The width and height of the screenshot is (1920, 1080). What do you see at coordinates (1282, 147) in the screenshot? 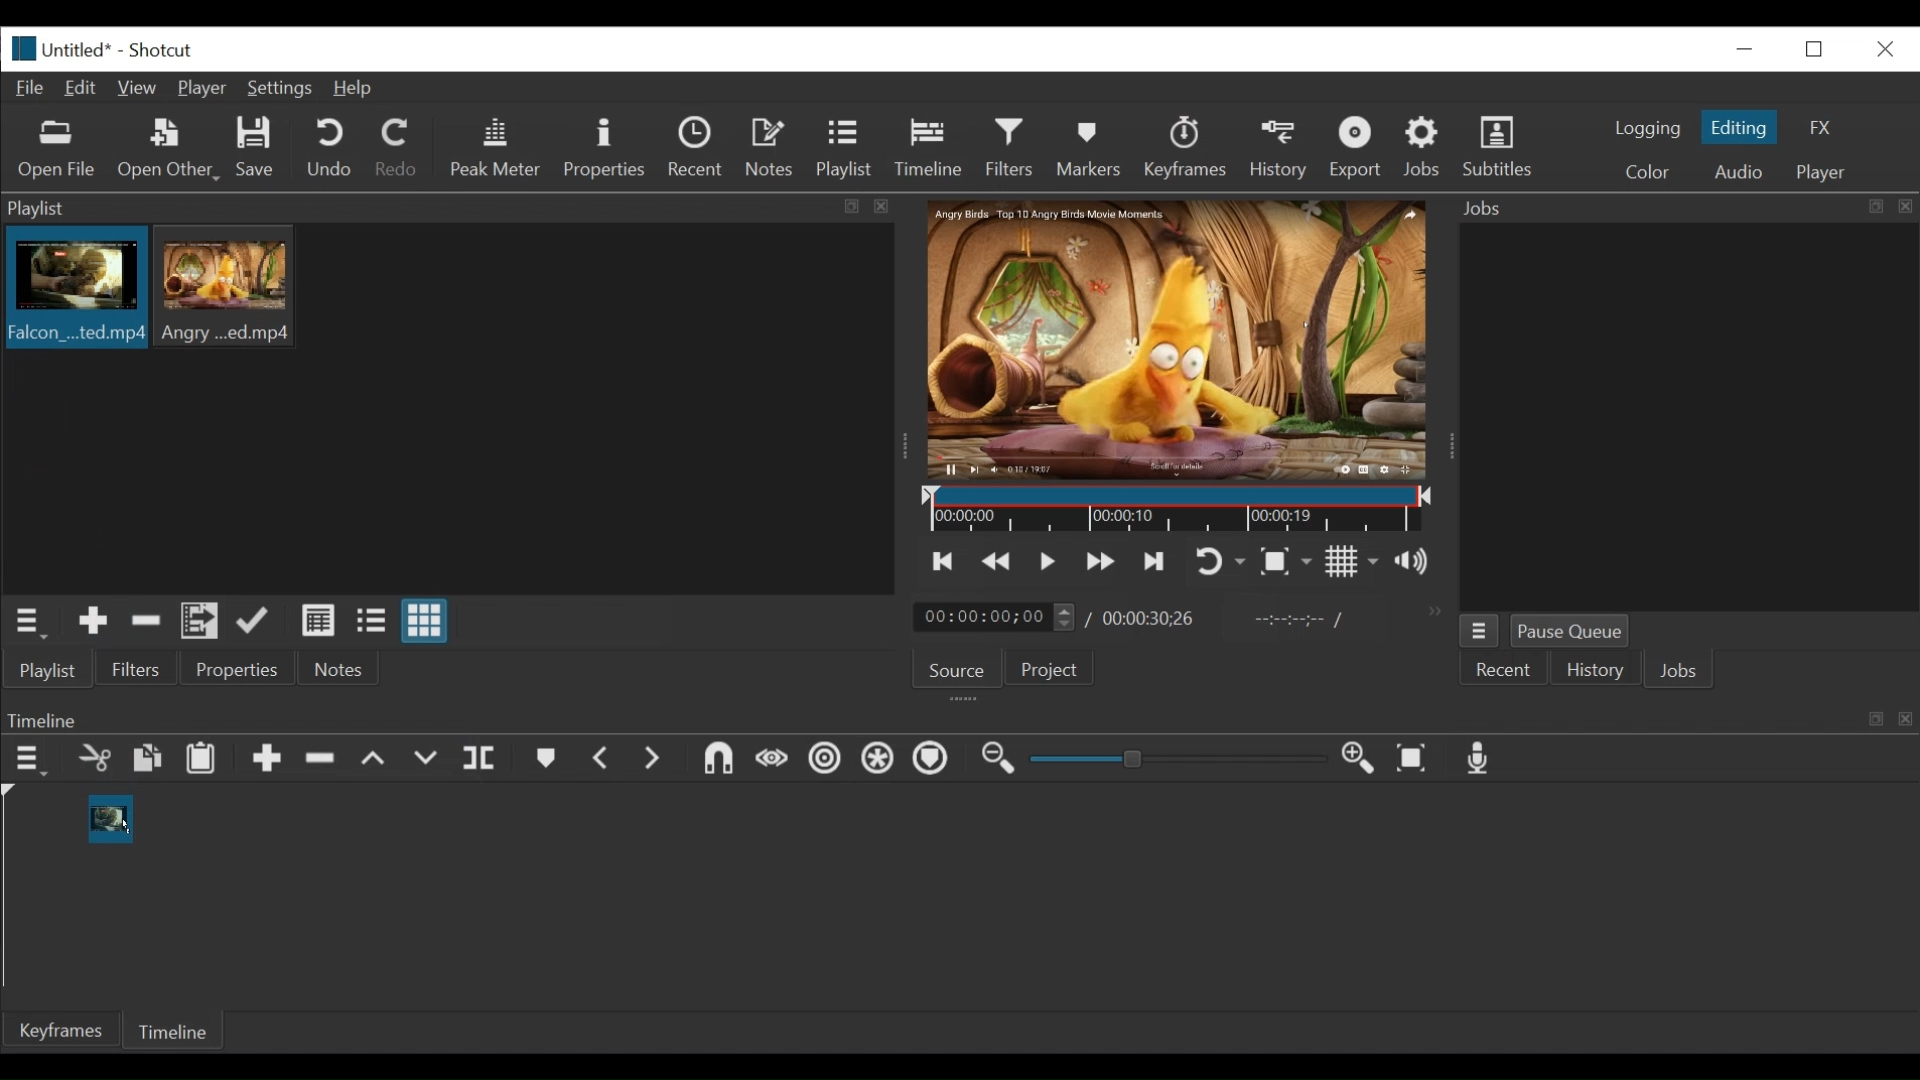
I see `History` at bounding box center [1282, 147].